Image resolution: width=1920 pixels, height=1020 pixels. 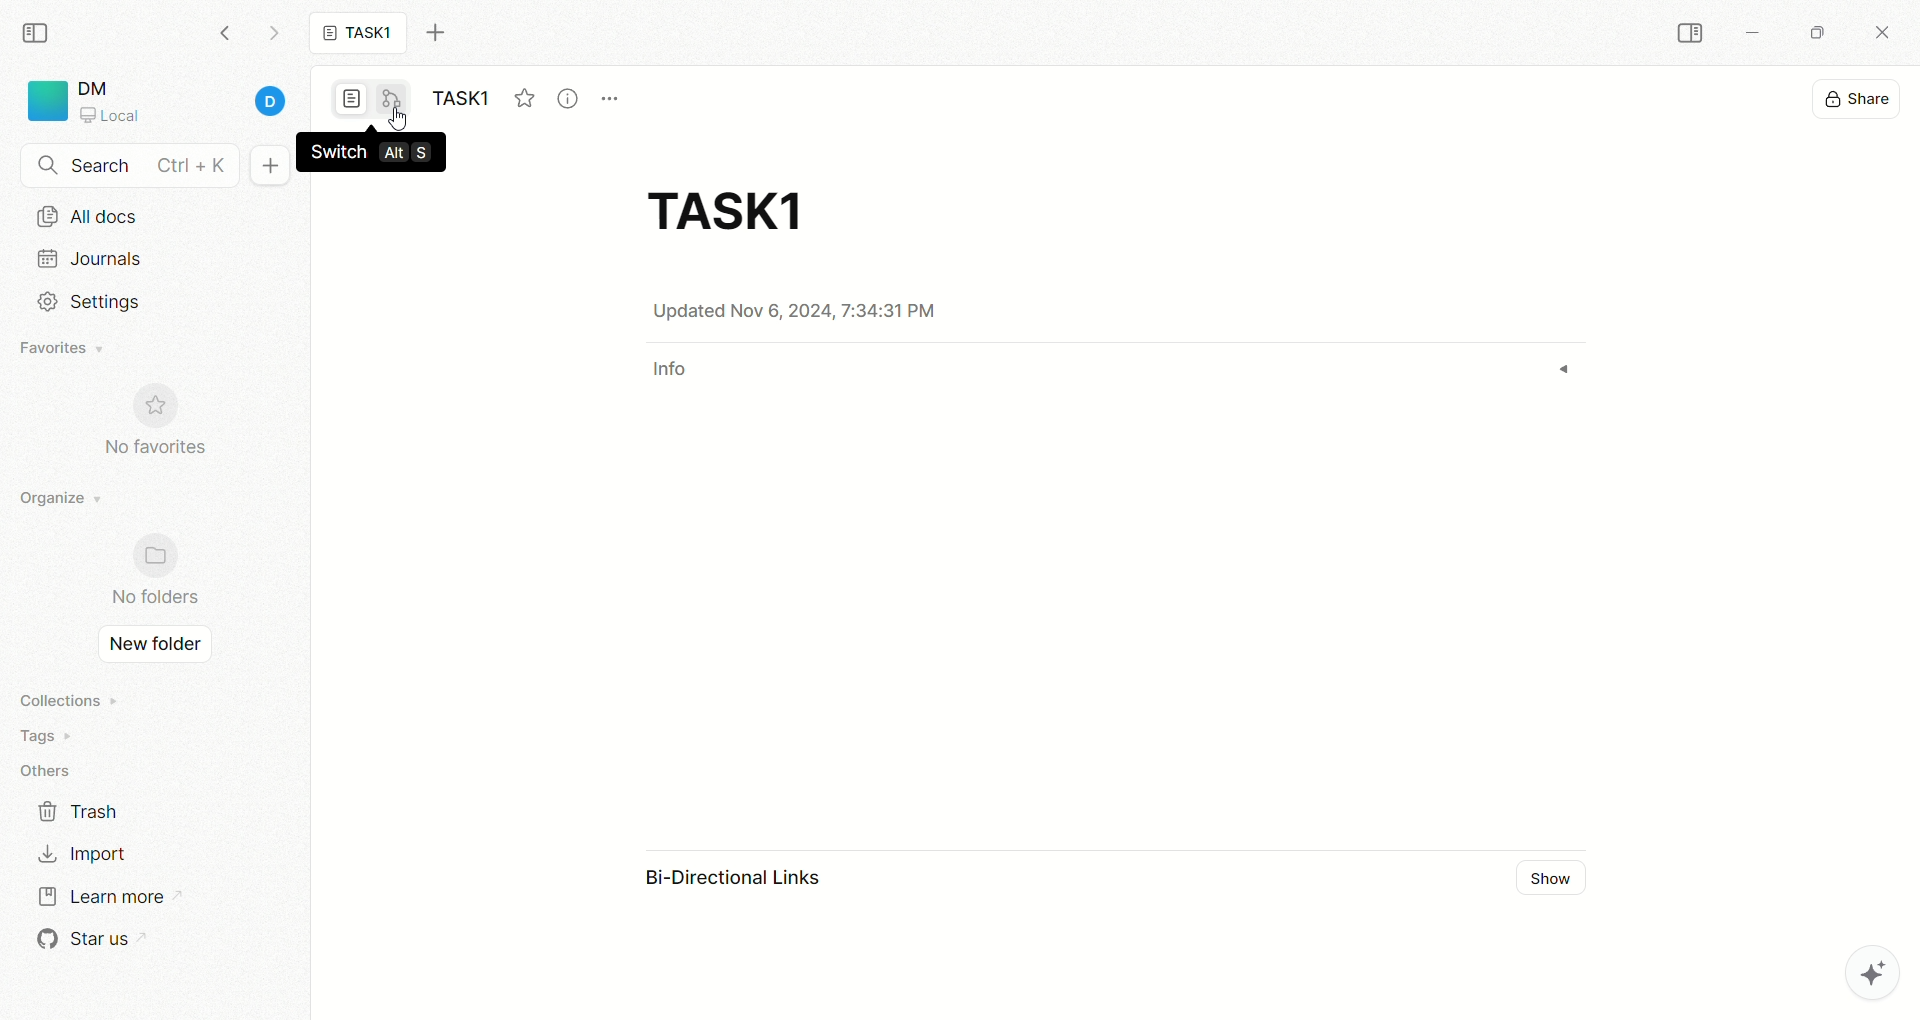 What do you see at coordinates (149, 646) in the screenshot?
I see `new folder` at bounding box center [149, 646].